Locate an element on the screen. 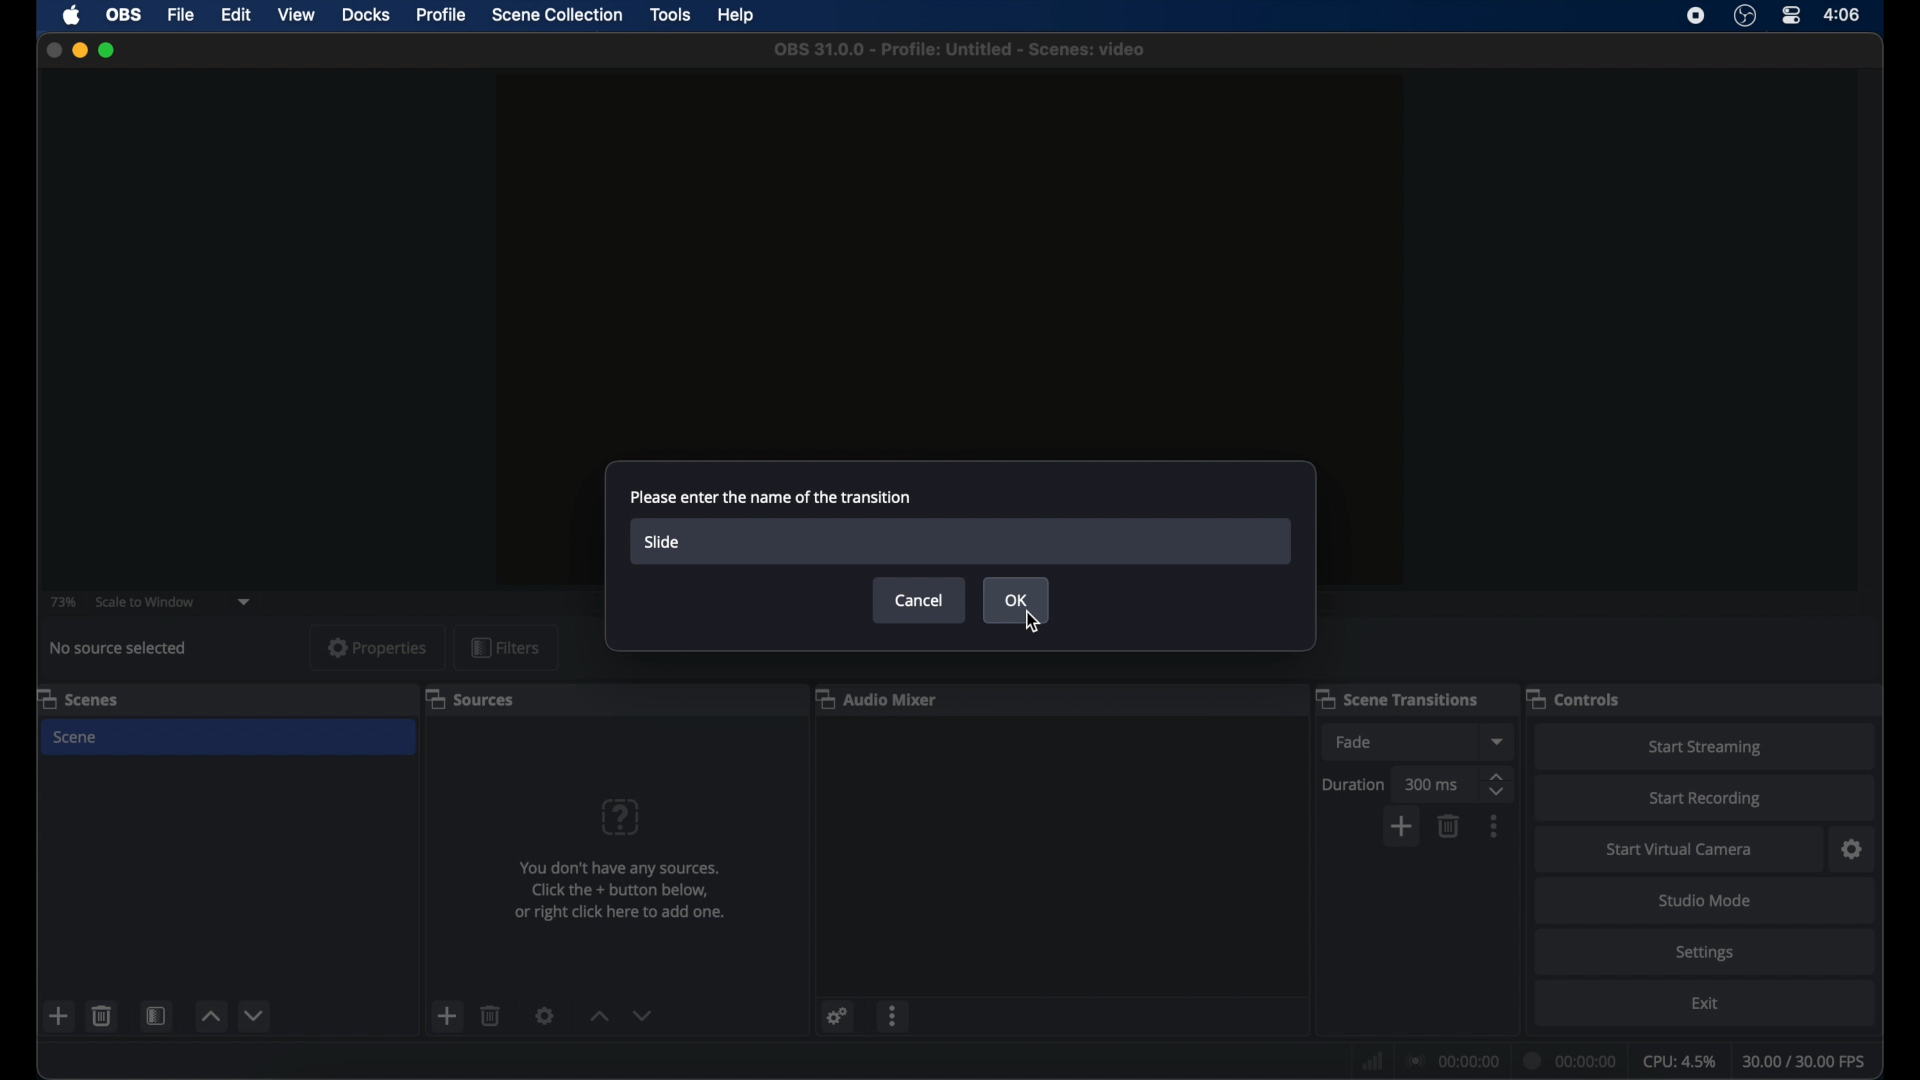 This screenshot has width=1920, height=1080. fade is located at coordinates (1356, 742).